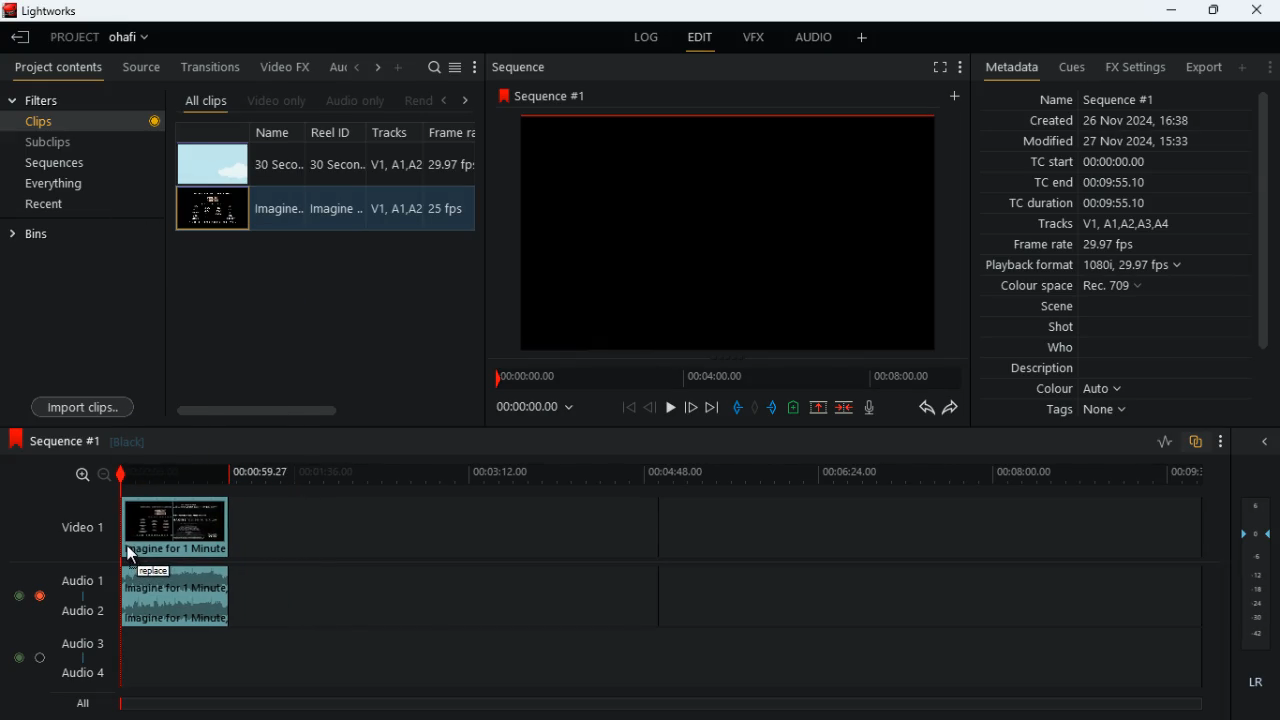  What do you see at coordinates (1095, 244) in the screenshot?
I see `frame rate` at bounding box center [1095, 244].